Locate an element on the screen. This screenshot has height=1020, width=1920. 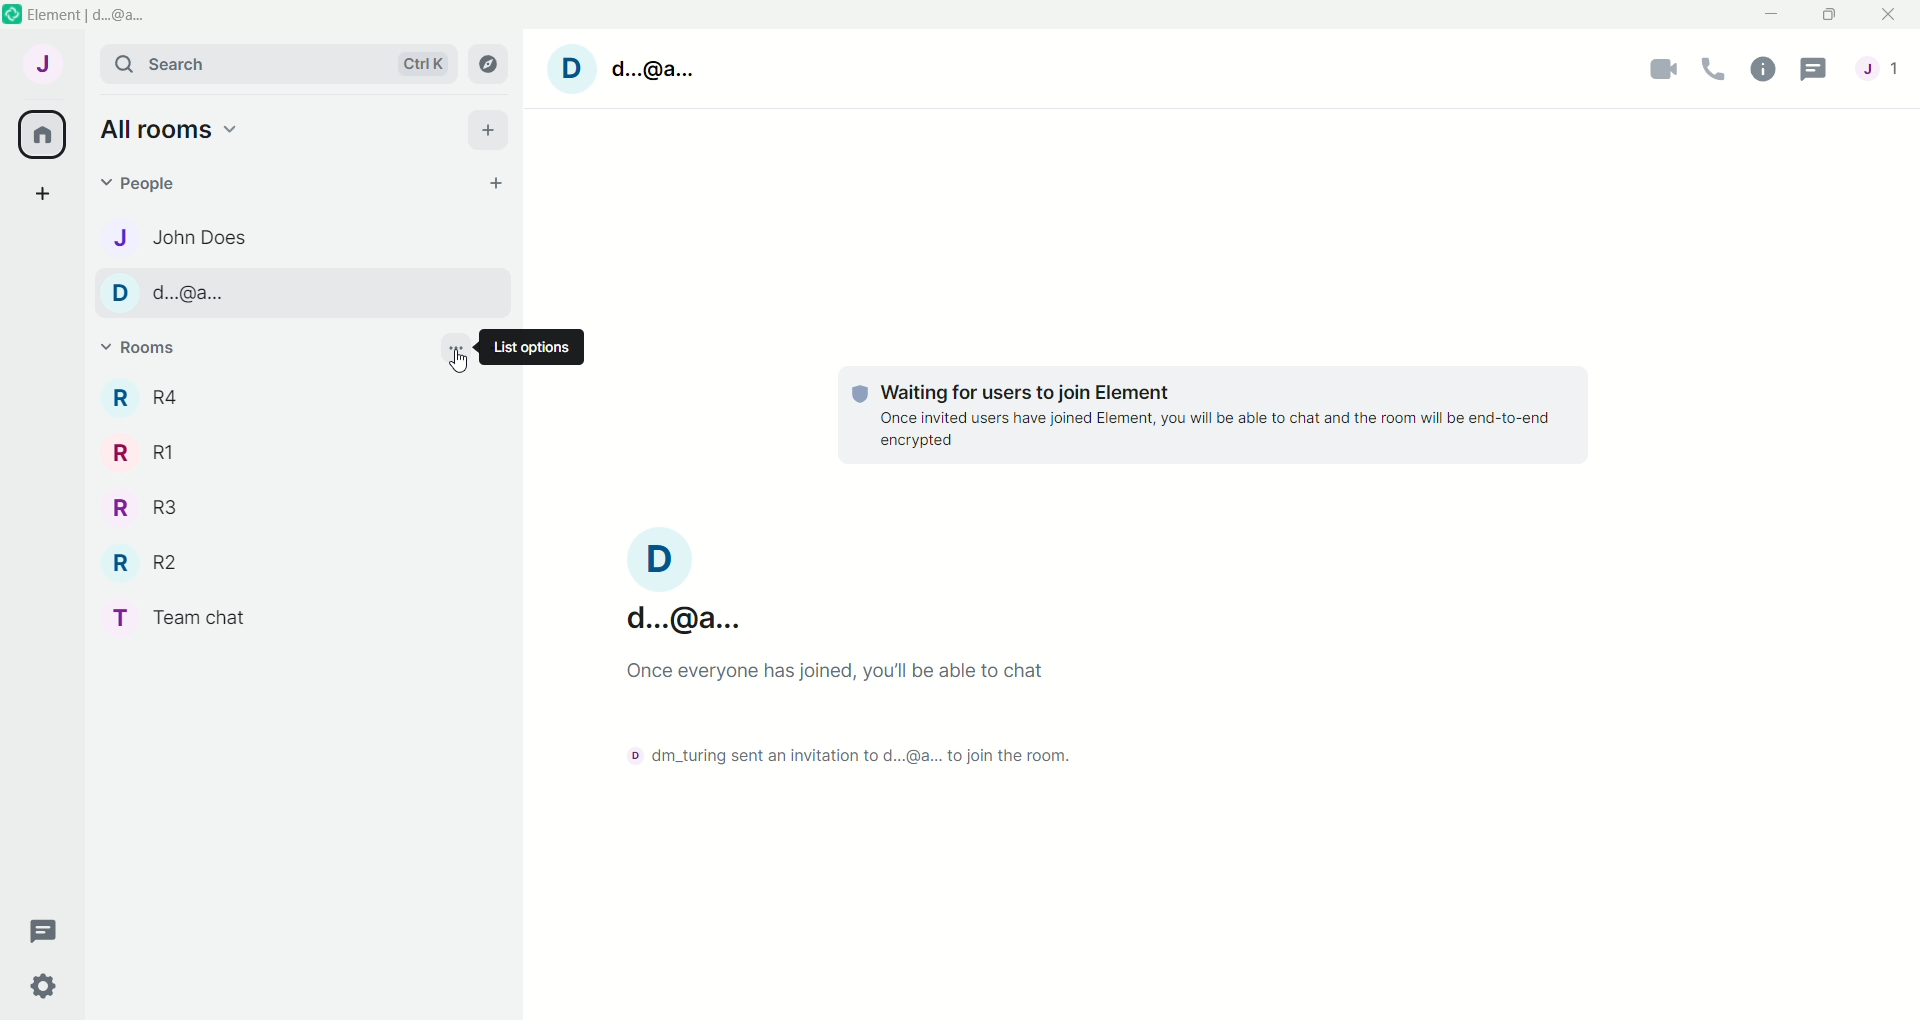
T Team chat is located at coordinates (194, 616).